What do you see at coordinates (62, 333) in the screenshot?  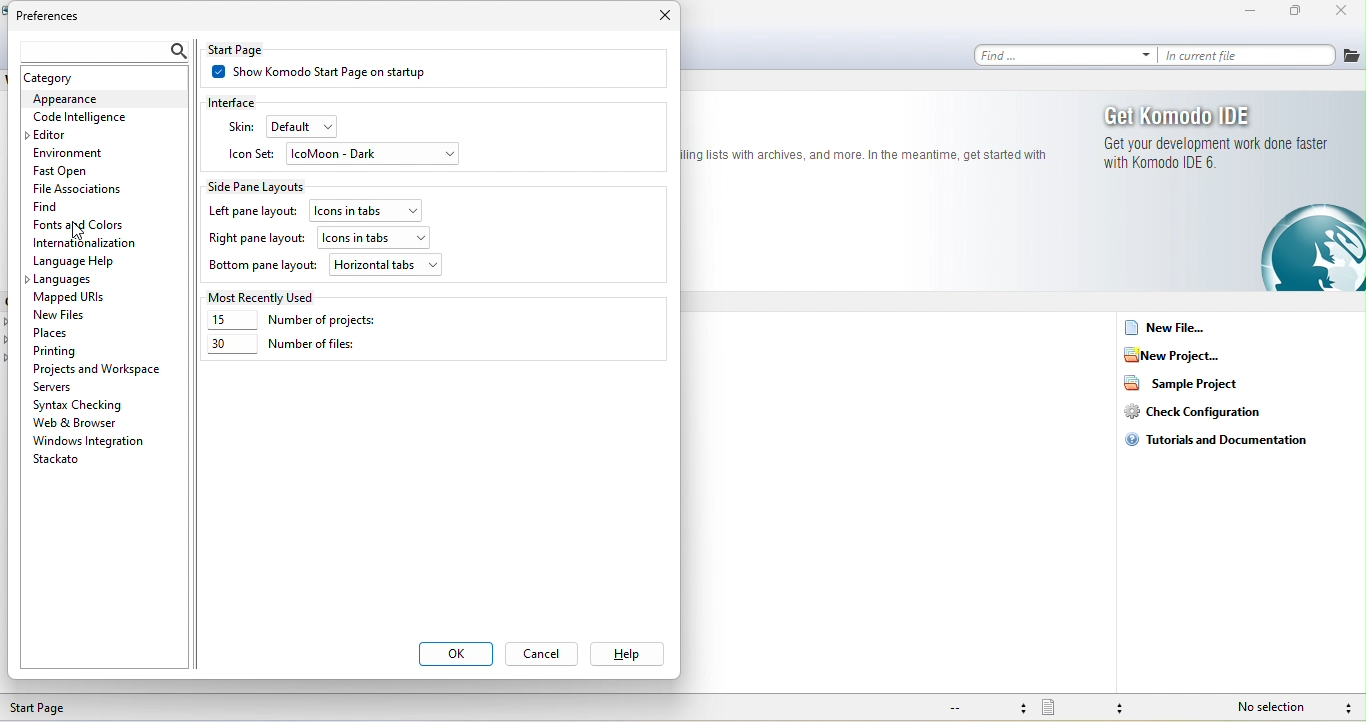 I see `place` at bounding box center [62, 333].